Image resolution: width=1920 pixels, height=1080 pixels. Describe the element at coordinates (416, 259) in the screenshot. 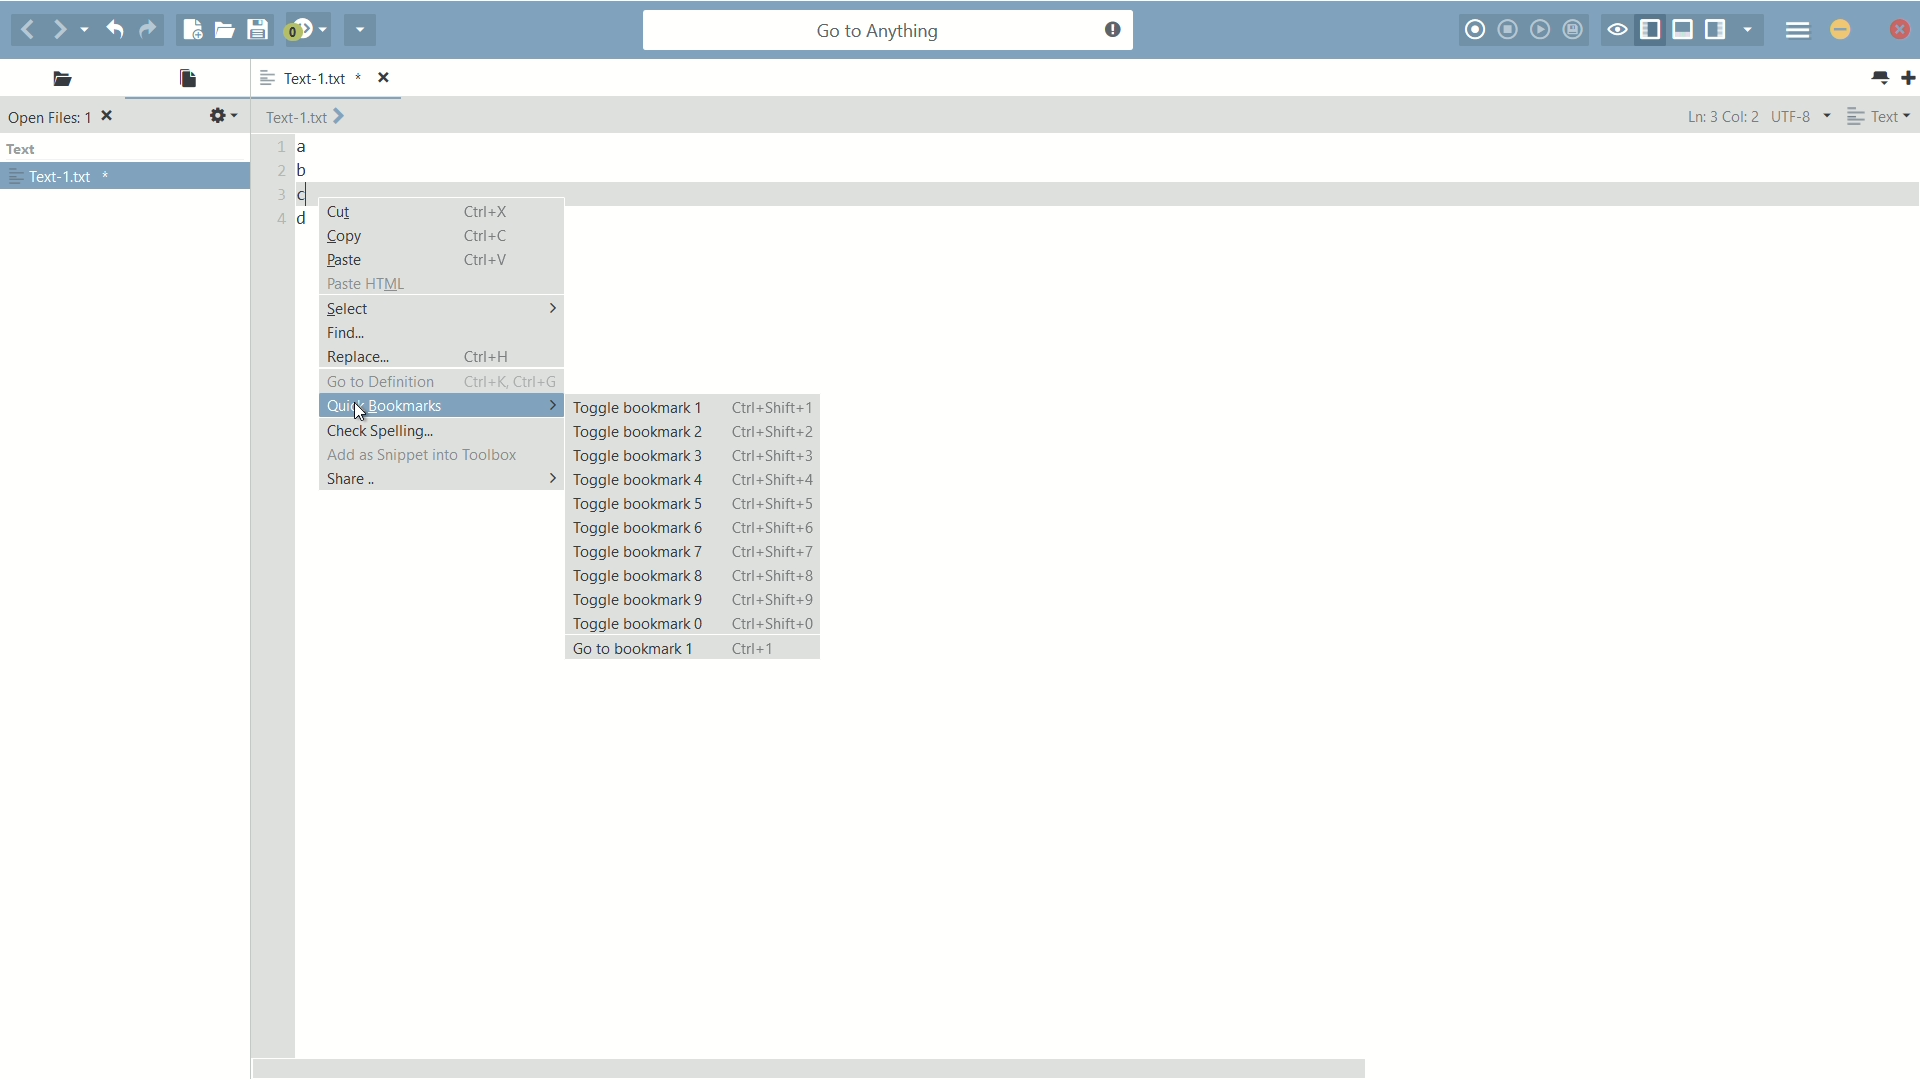

I see `paste ctrl+V` at that location.